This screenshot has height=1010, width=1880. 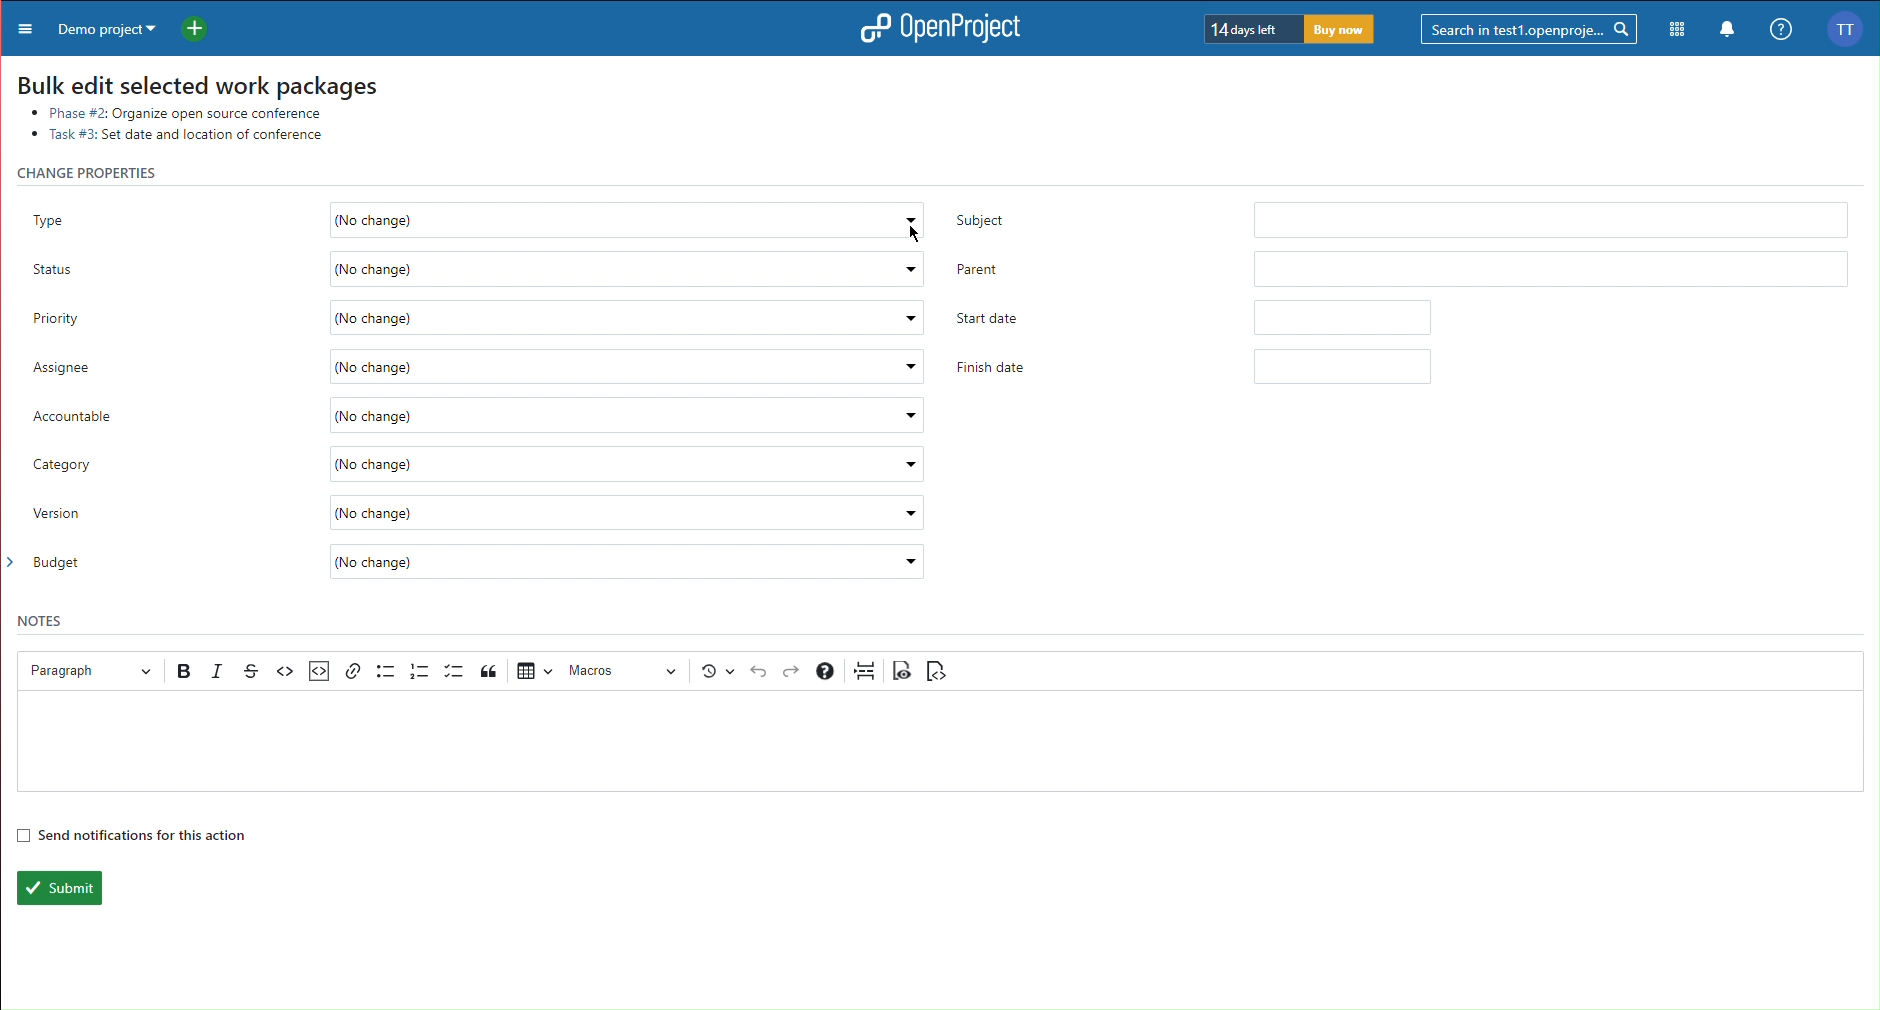 I want to click on Undo, so click(x=759, y=672).